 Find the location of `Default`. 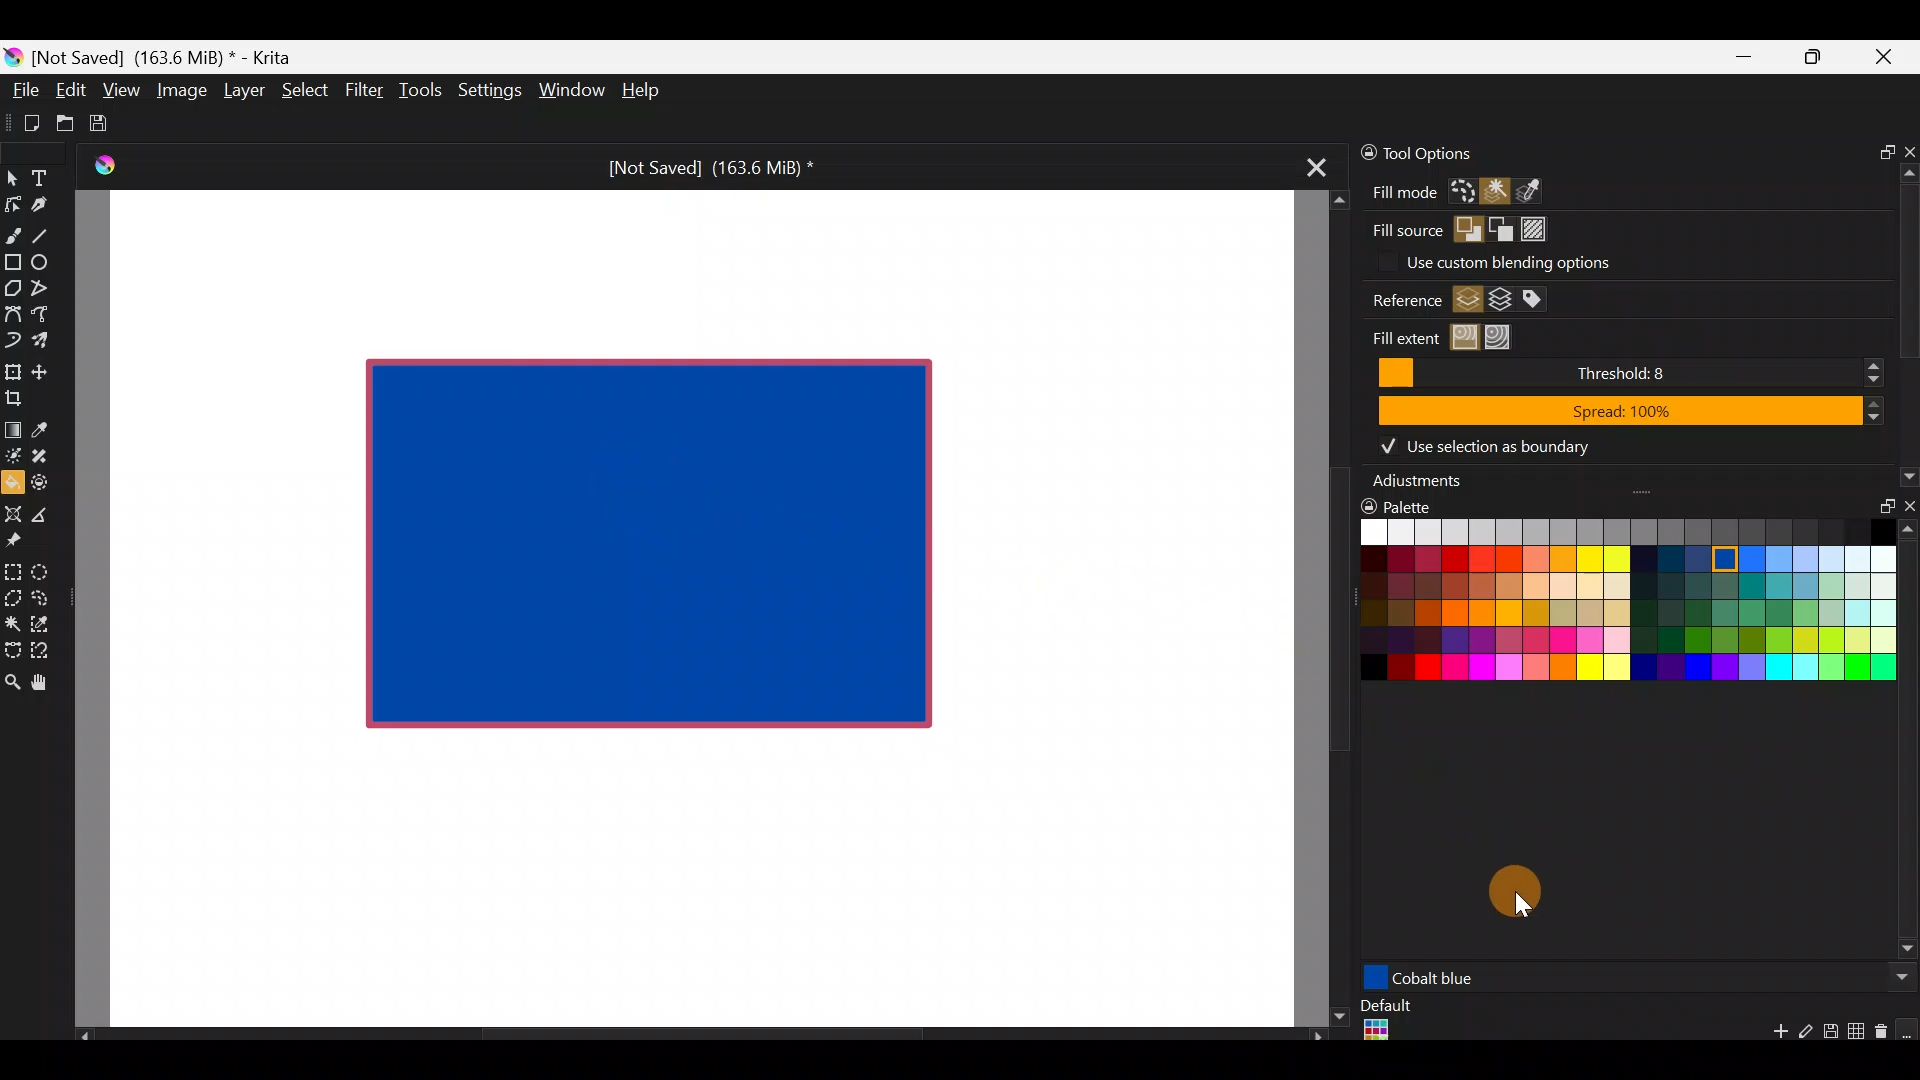

Default is located at coordinates (1384, 1022).